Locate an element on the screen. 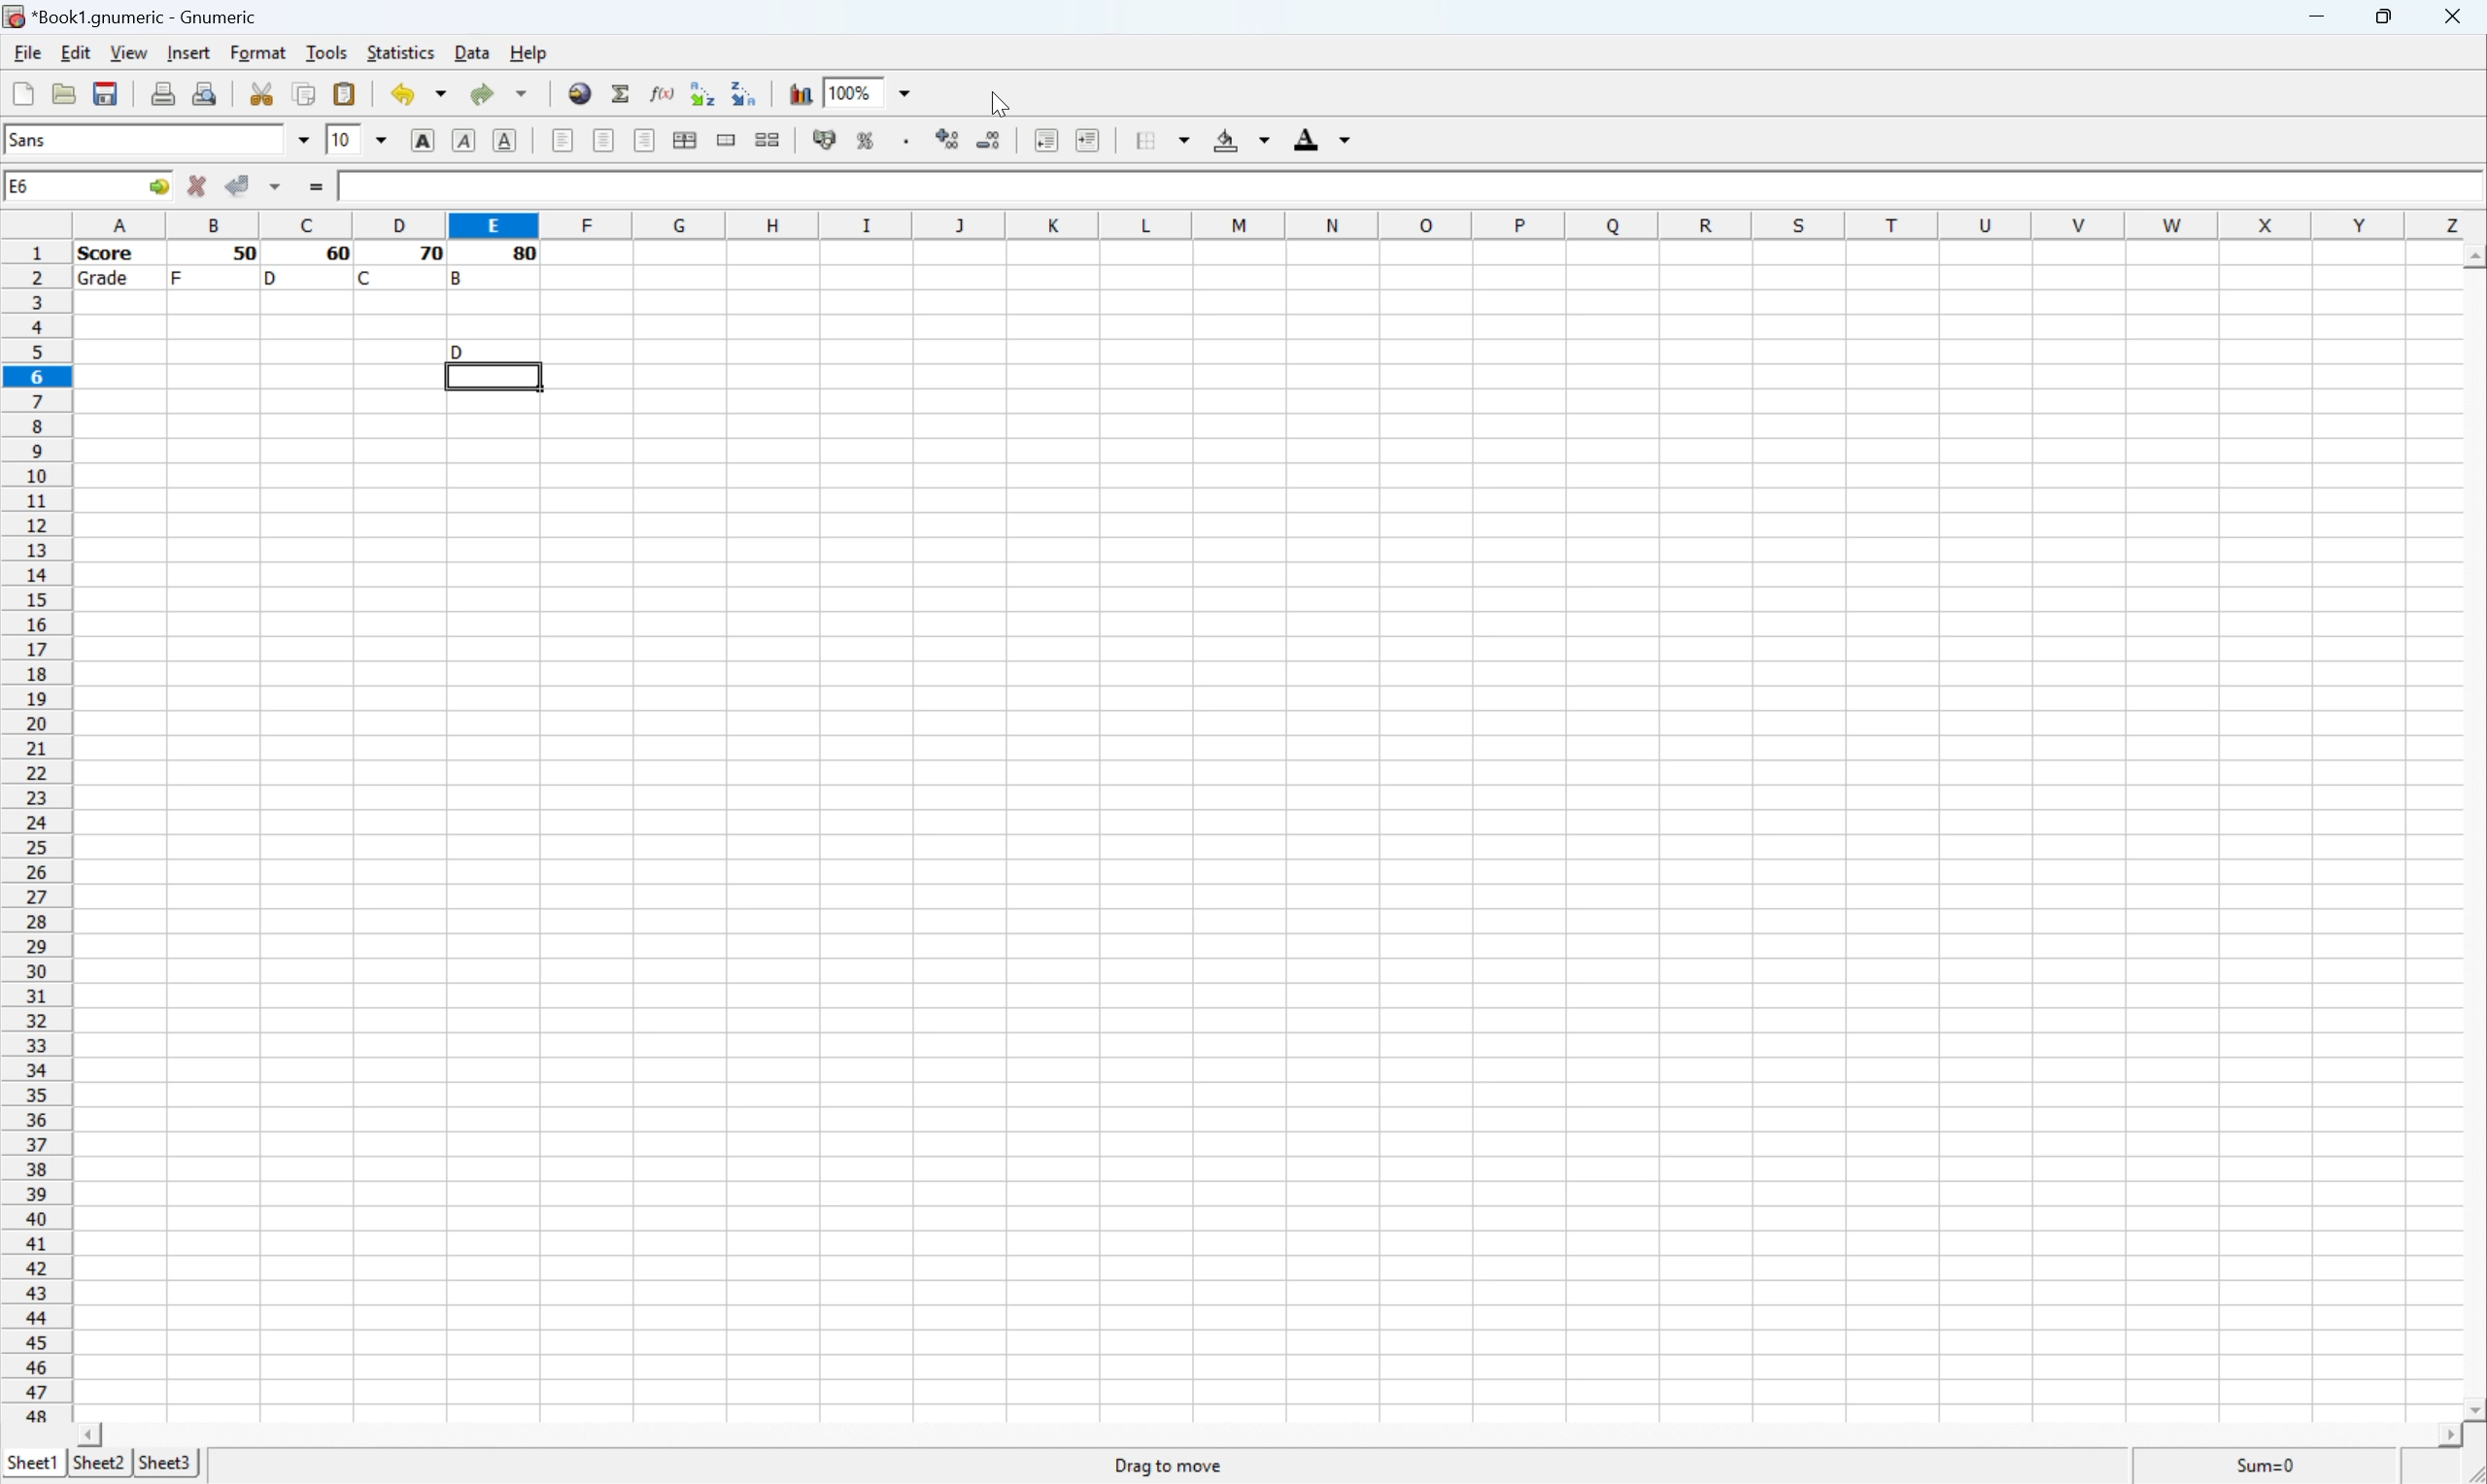 The height and width of the screenshot is (1484, 2487). Borders is located at coordinates (1165, 138).